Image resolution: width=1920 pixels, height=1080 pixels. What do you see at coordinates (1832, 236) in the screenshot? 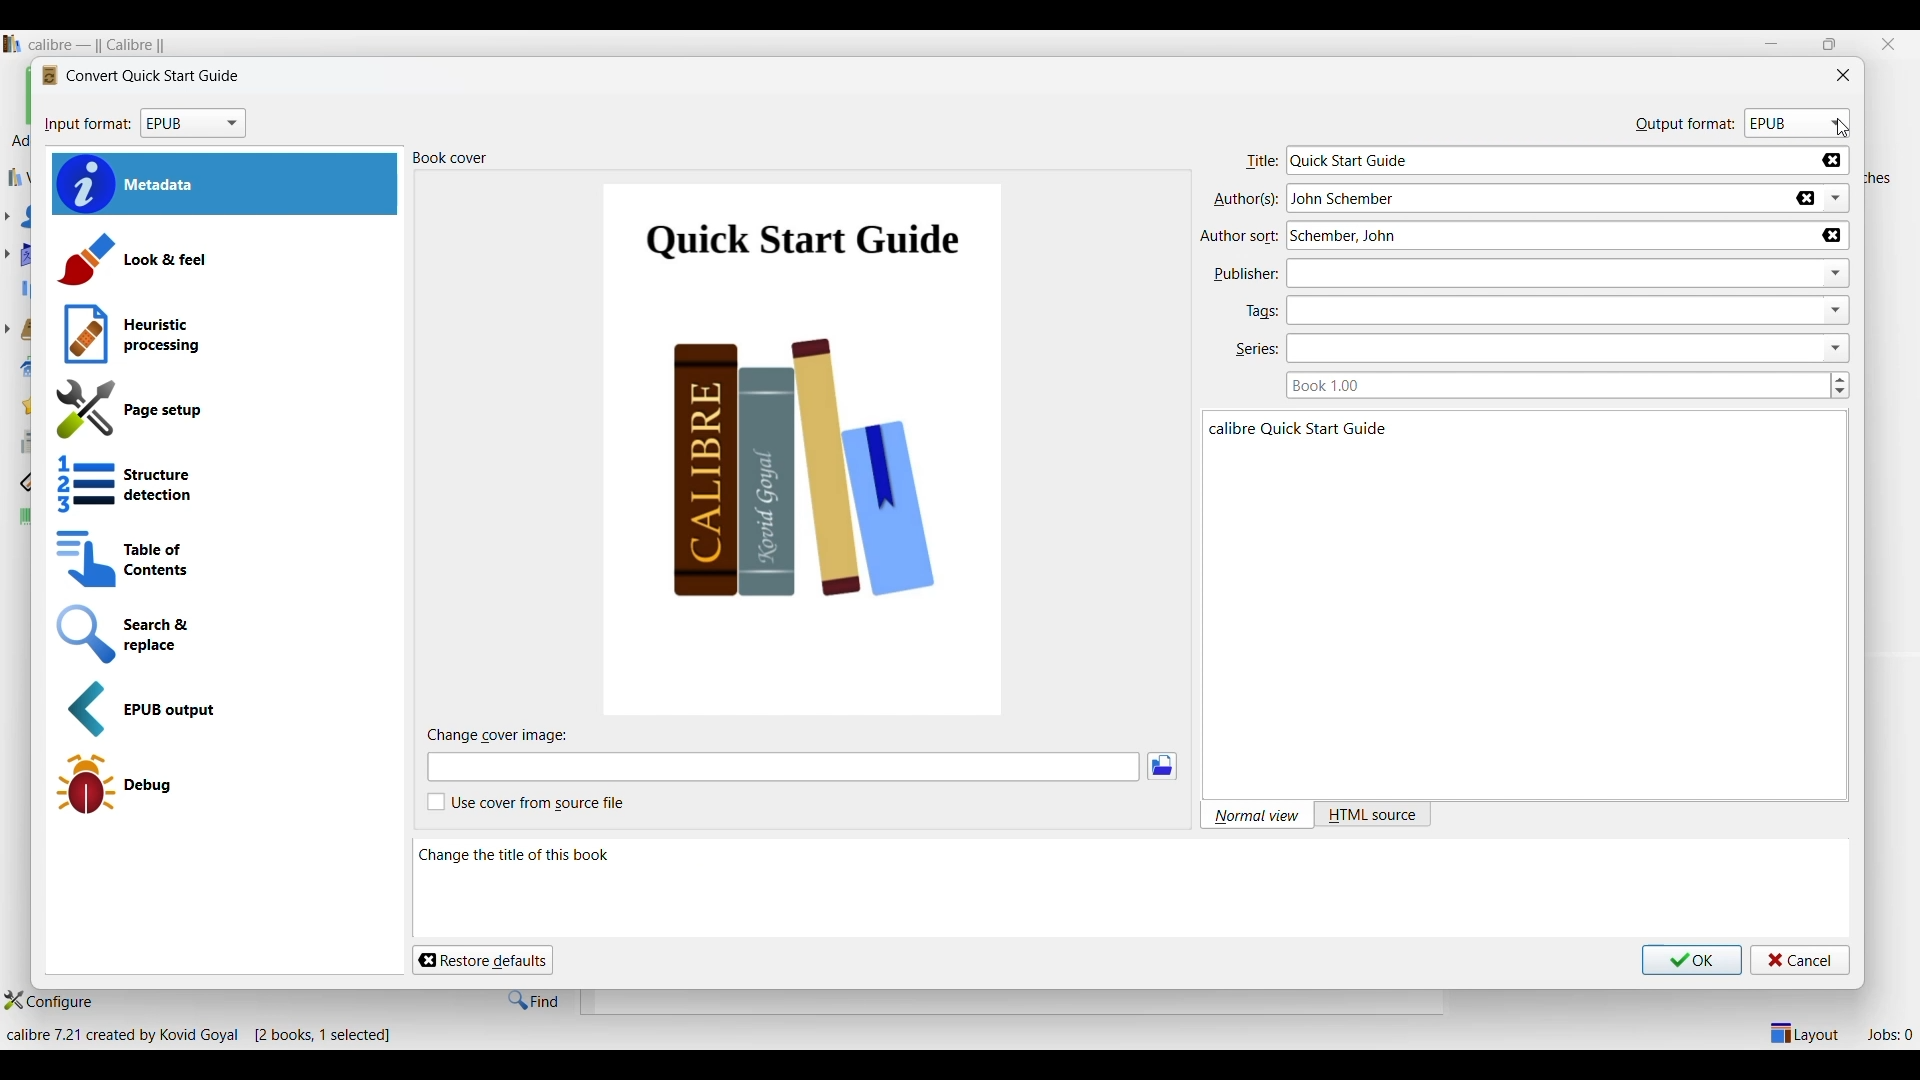
I see `Delete name` at bounding box center [1832, 236].